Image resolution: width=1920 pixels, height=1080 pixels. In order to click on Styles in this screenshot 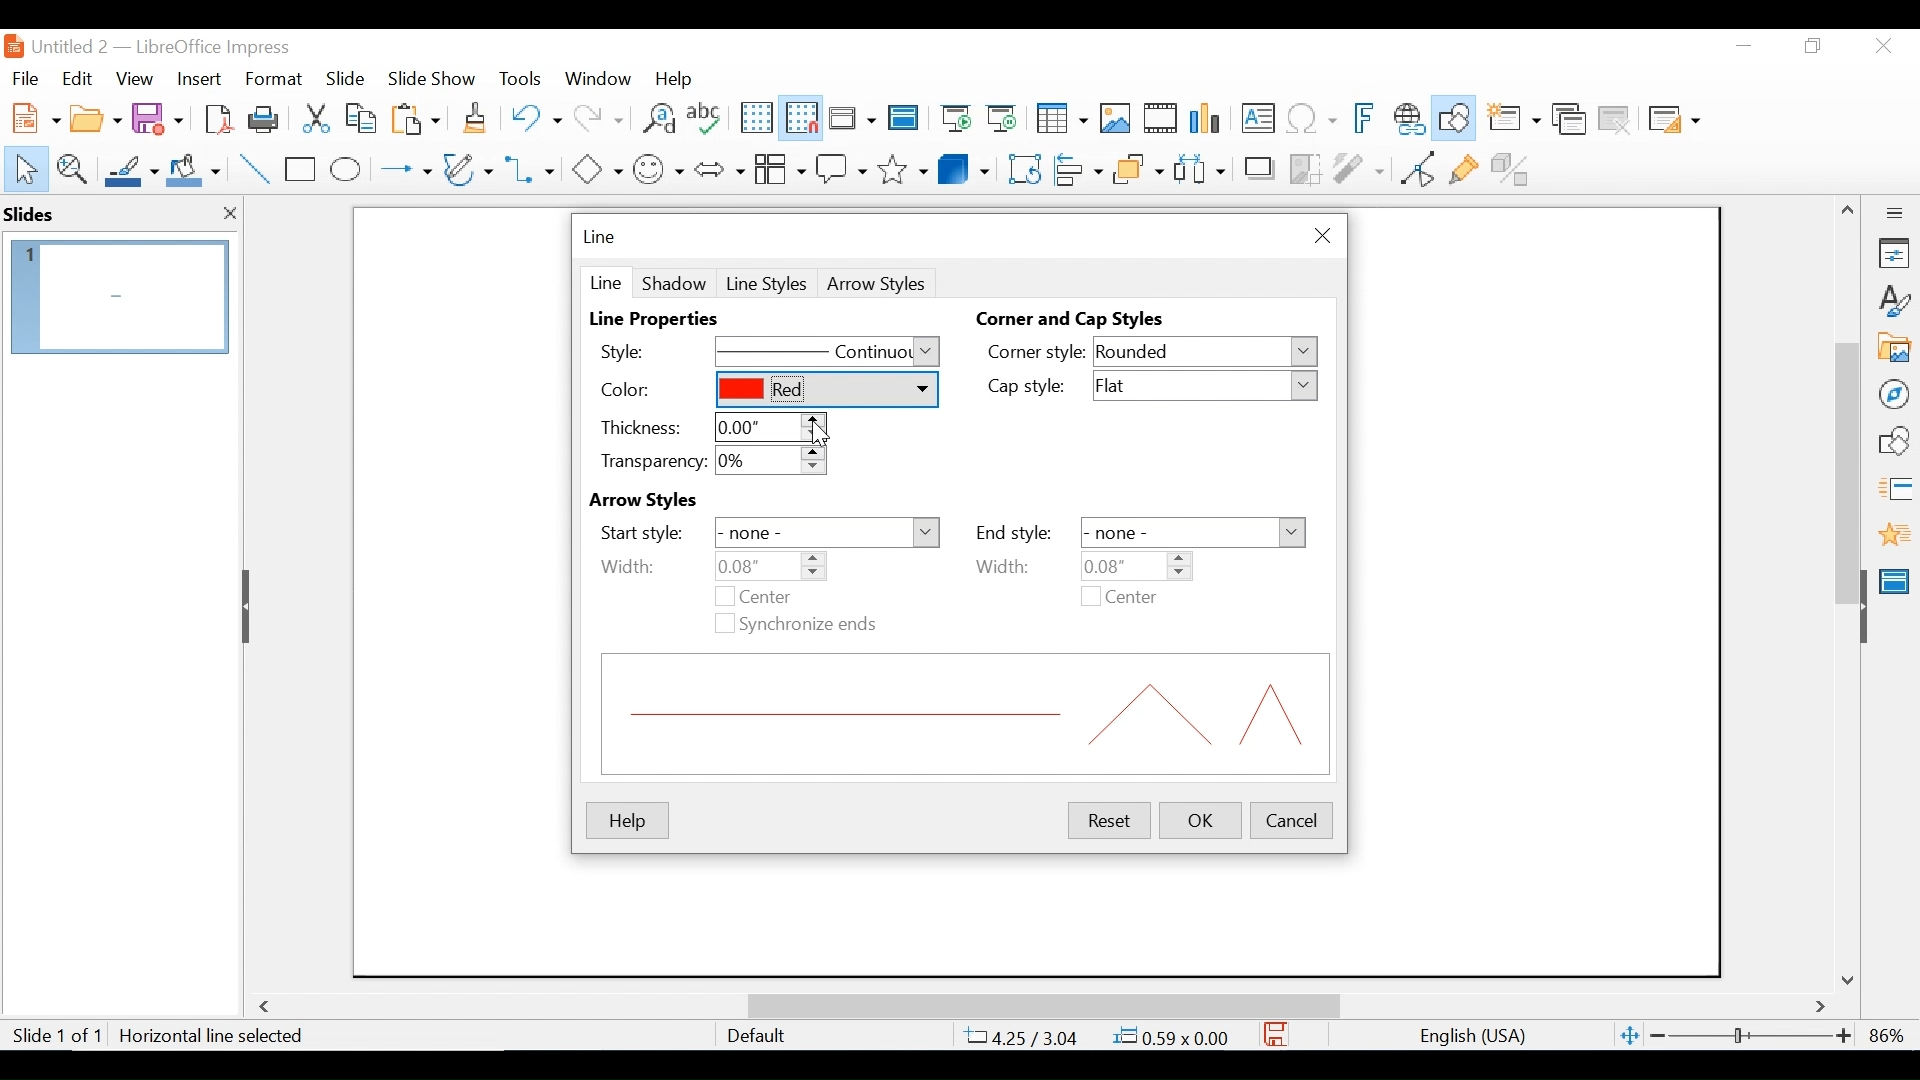, I will do `click(1895, 302)`.